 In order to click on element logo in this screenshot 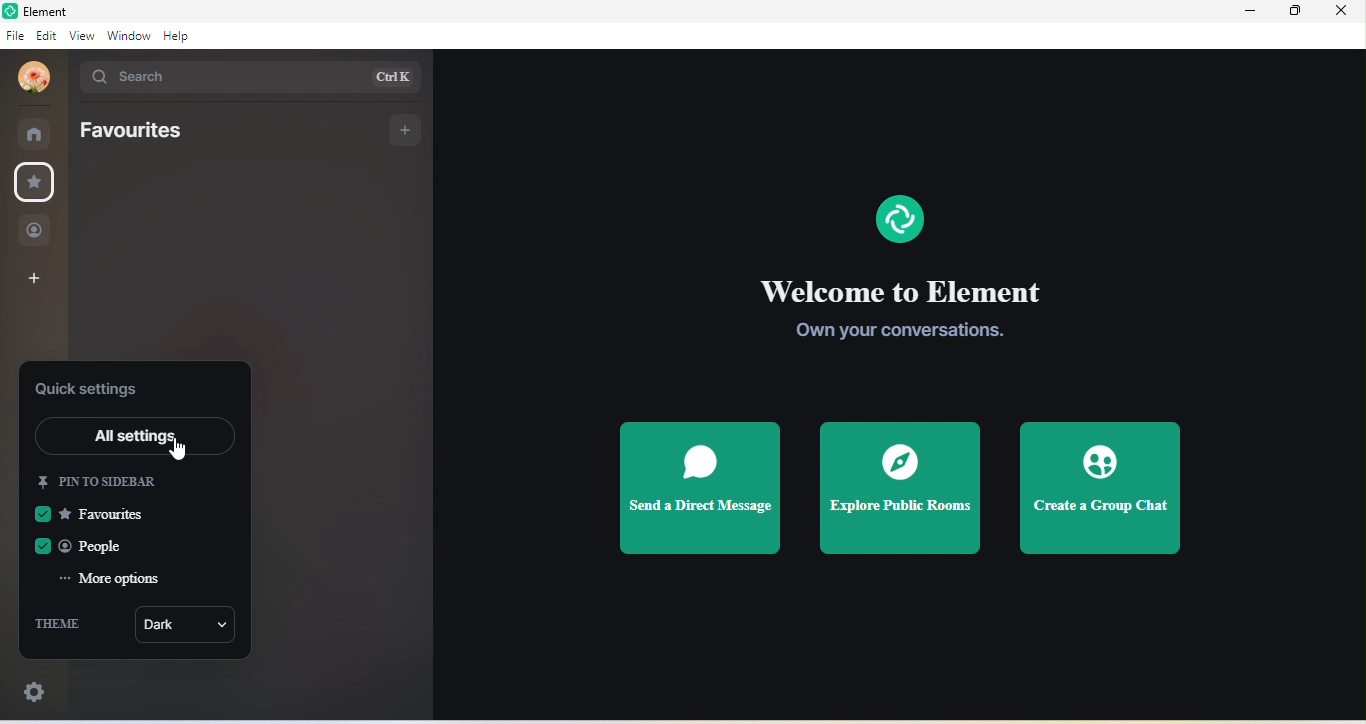, I will do `click(900, 217)`.